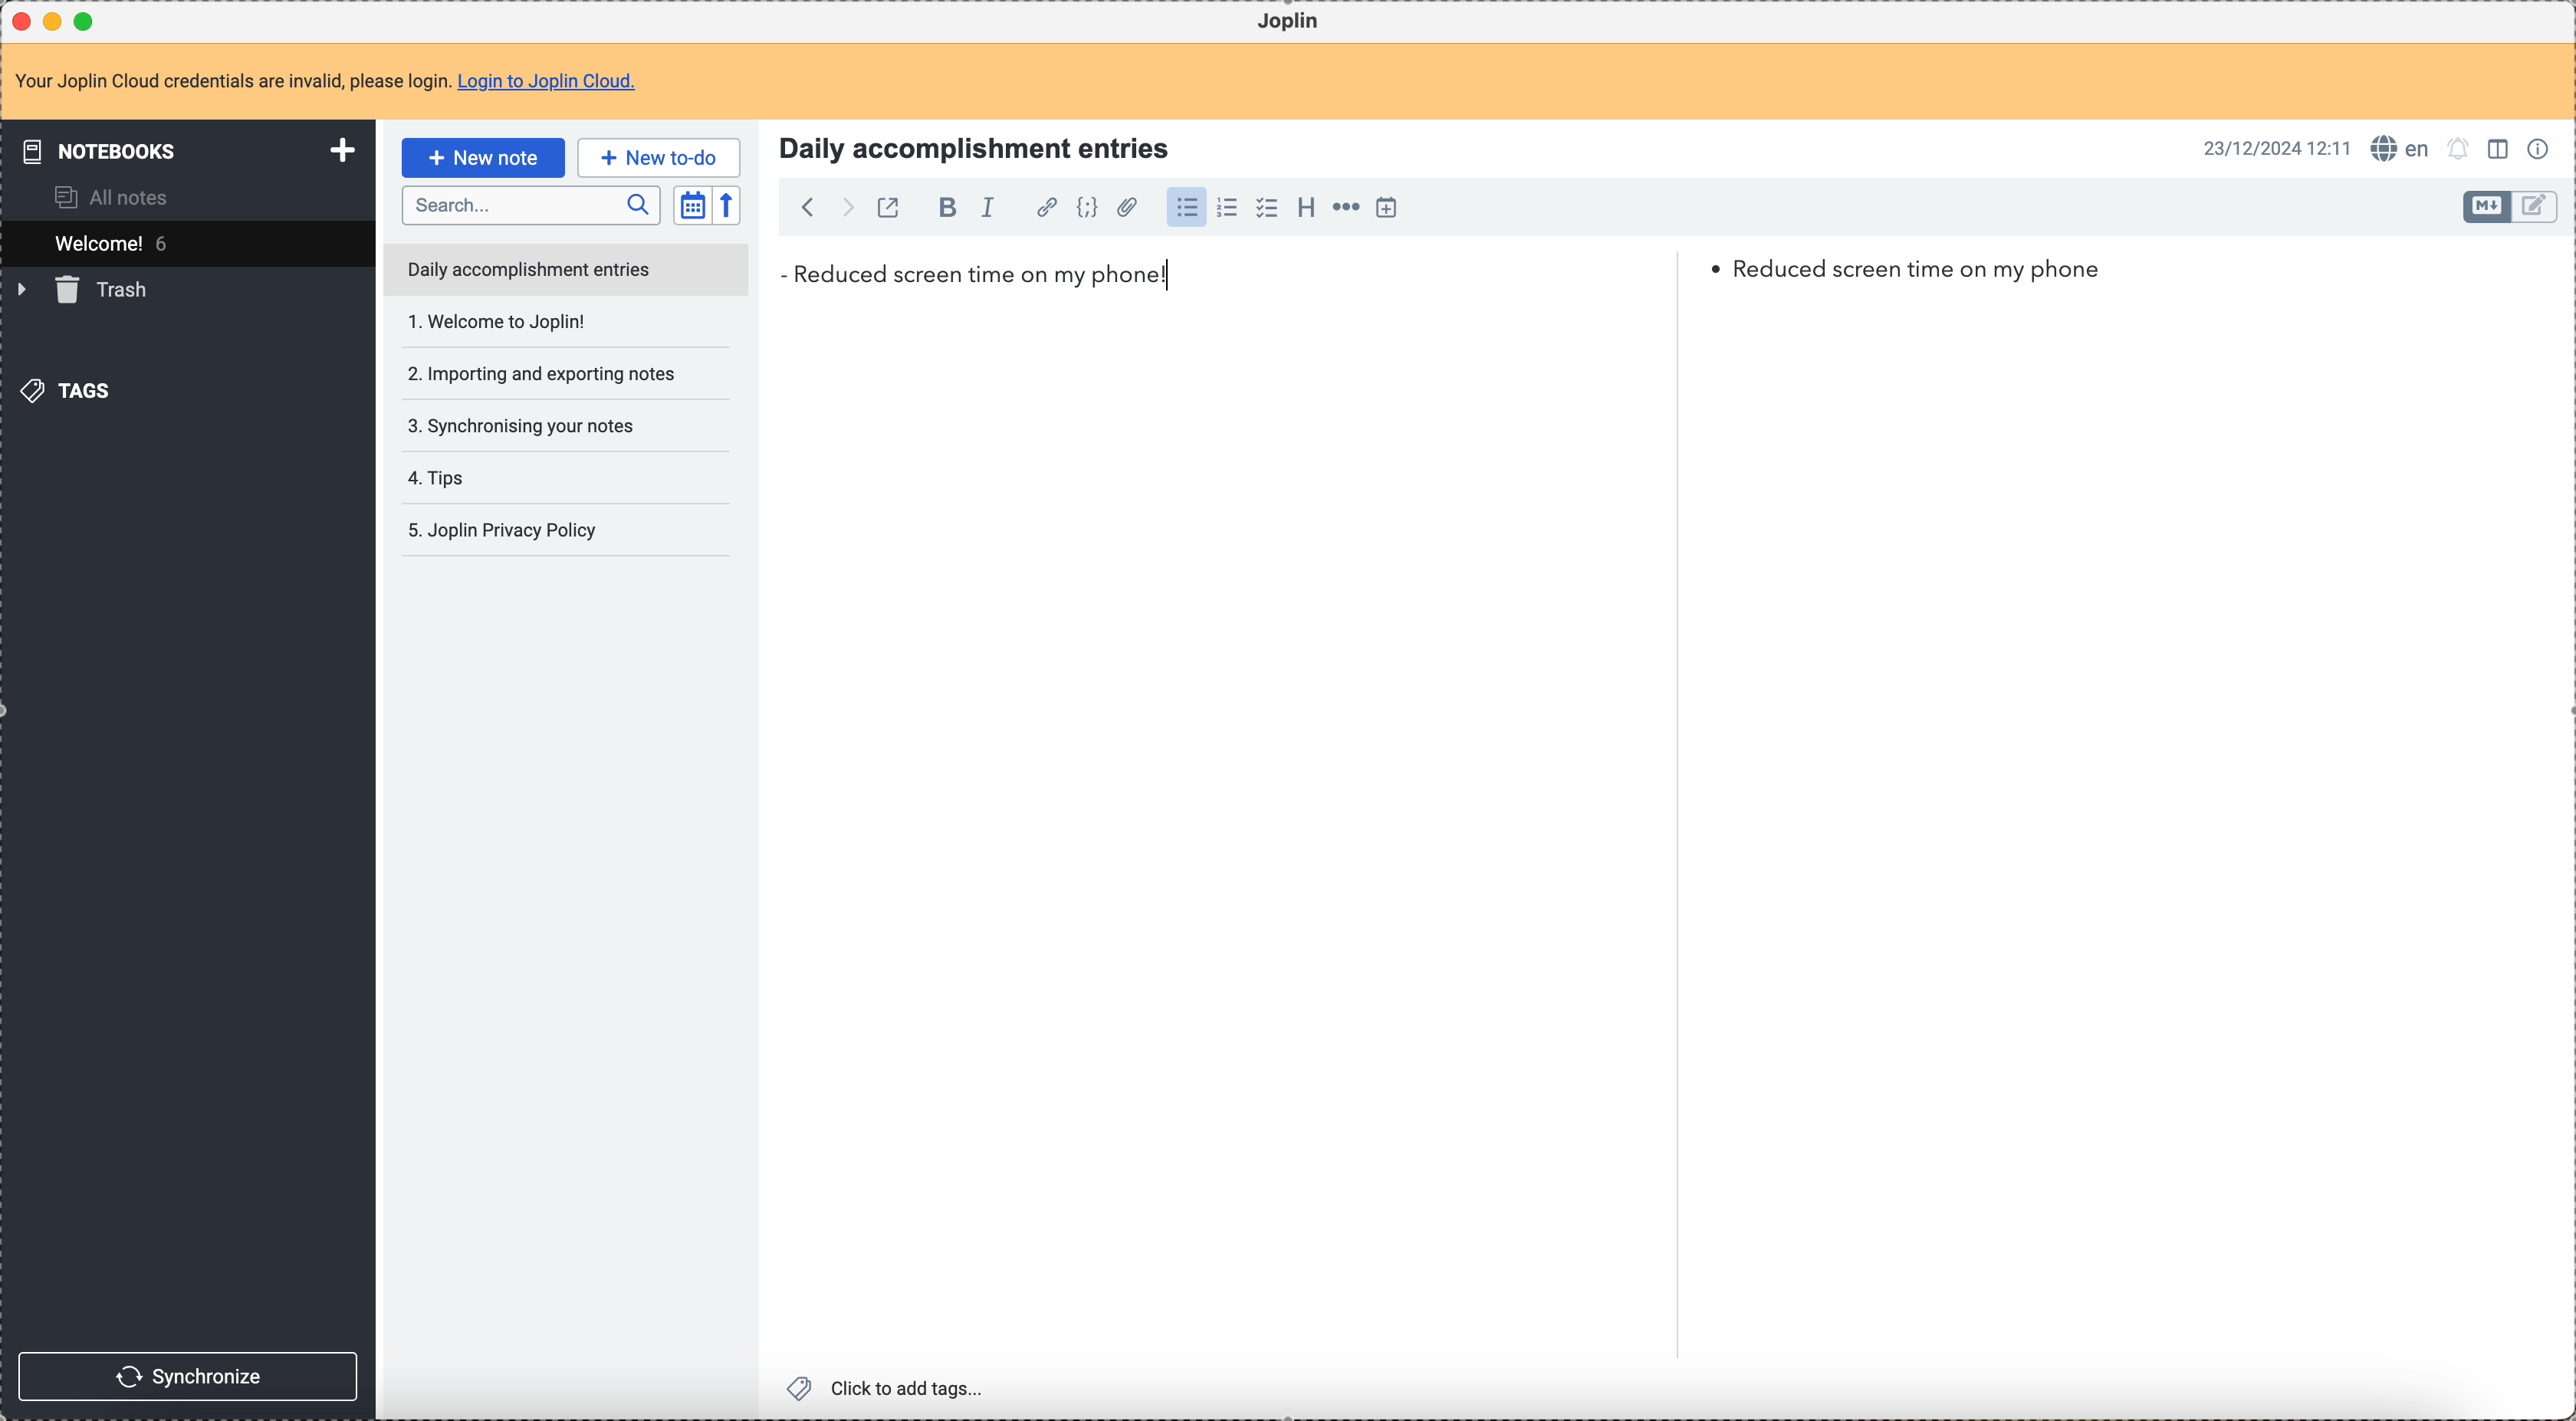 Image resolution: width=2576 pixels, height=1421 pixels. I want to click on italic, so click(997, 208).